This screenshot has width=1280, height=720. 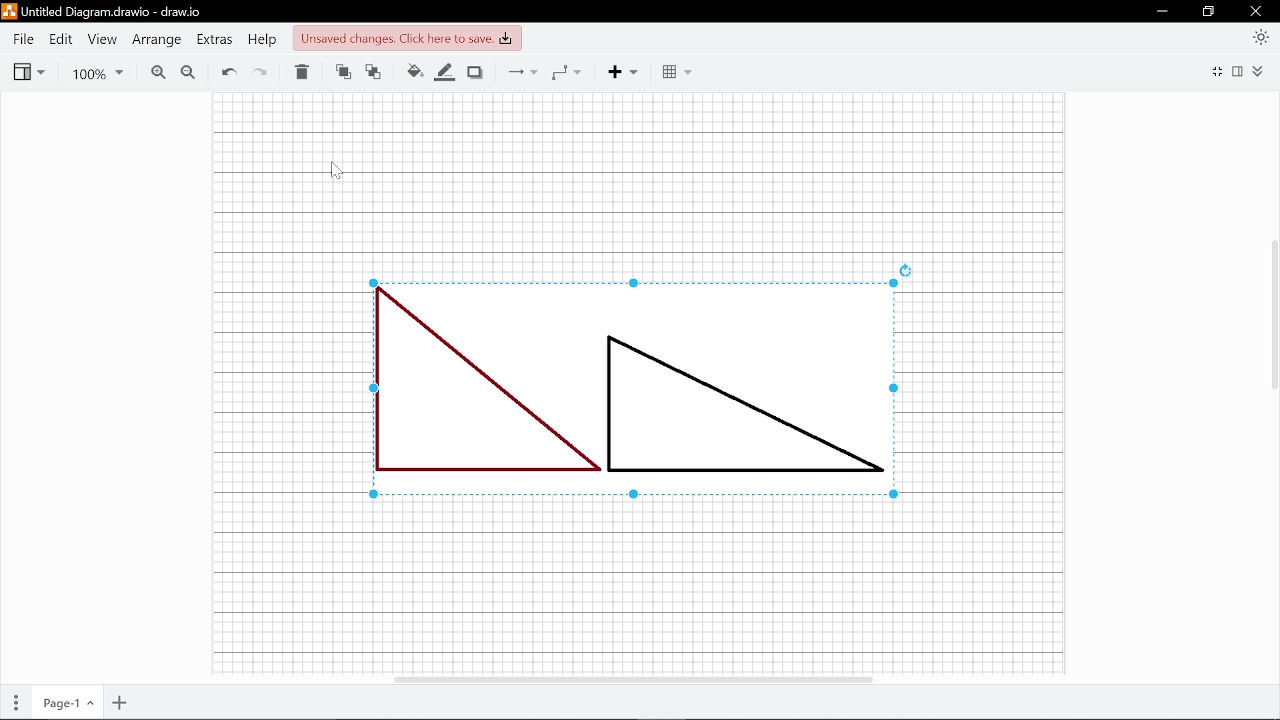 What do you see at coordinates (190, 73) in the screenshot?
I see `Zoom out` at bounding box center [190, 73].